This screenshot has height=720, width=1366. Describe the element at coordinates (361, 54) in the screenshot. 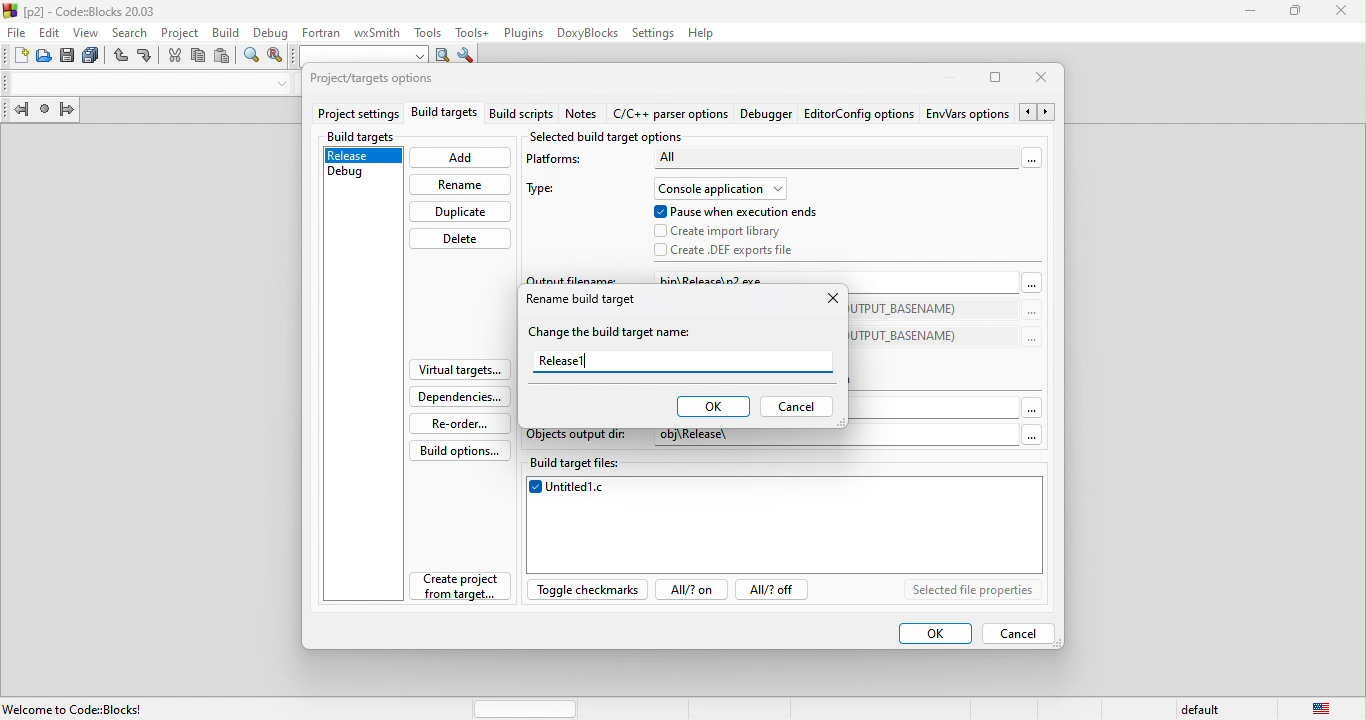

I see `search to text` at that location.